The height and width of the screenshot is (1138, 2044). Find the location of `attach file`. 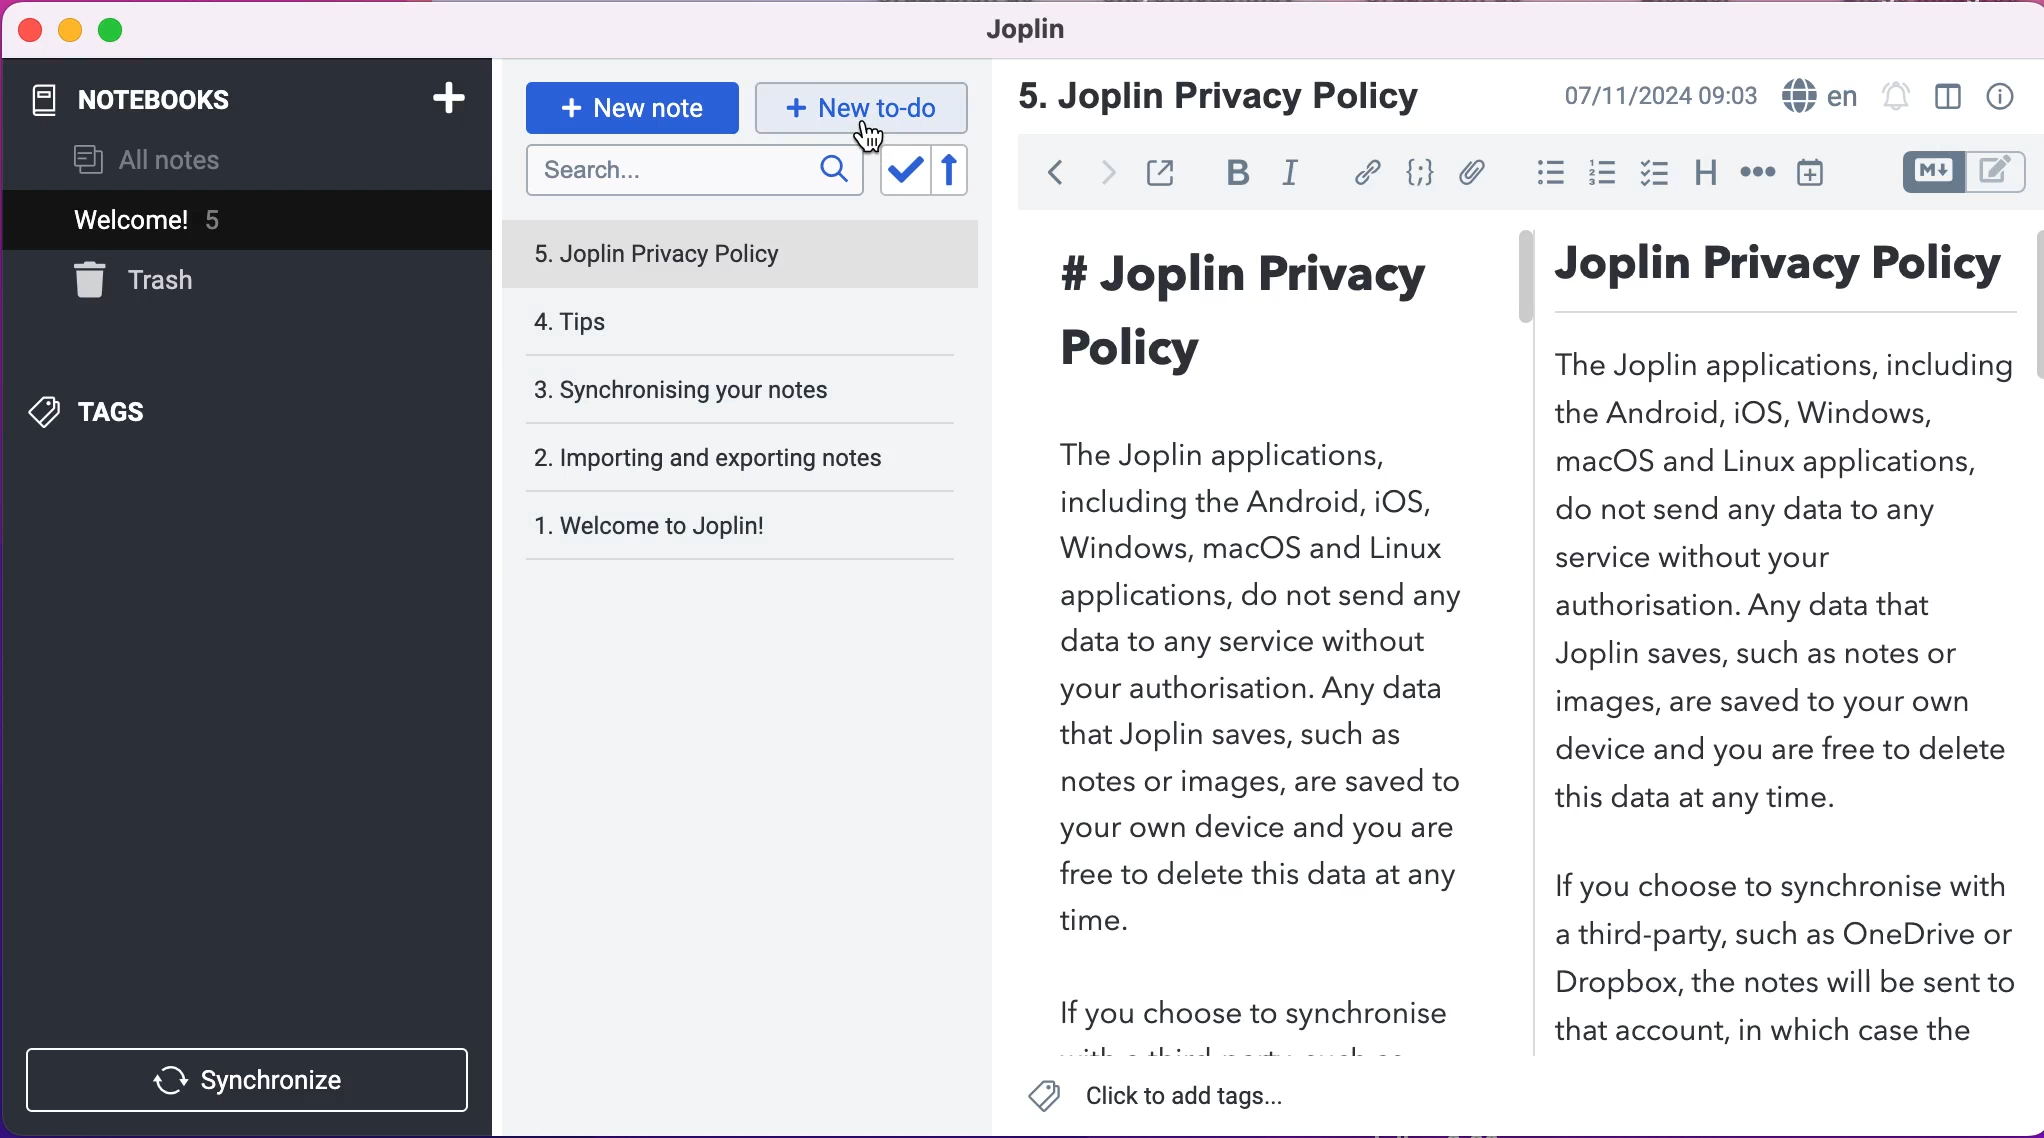

attach file is located at coordinates (1469, 173).